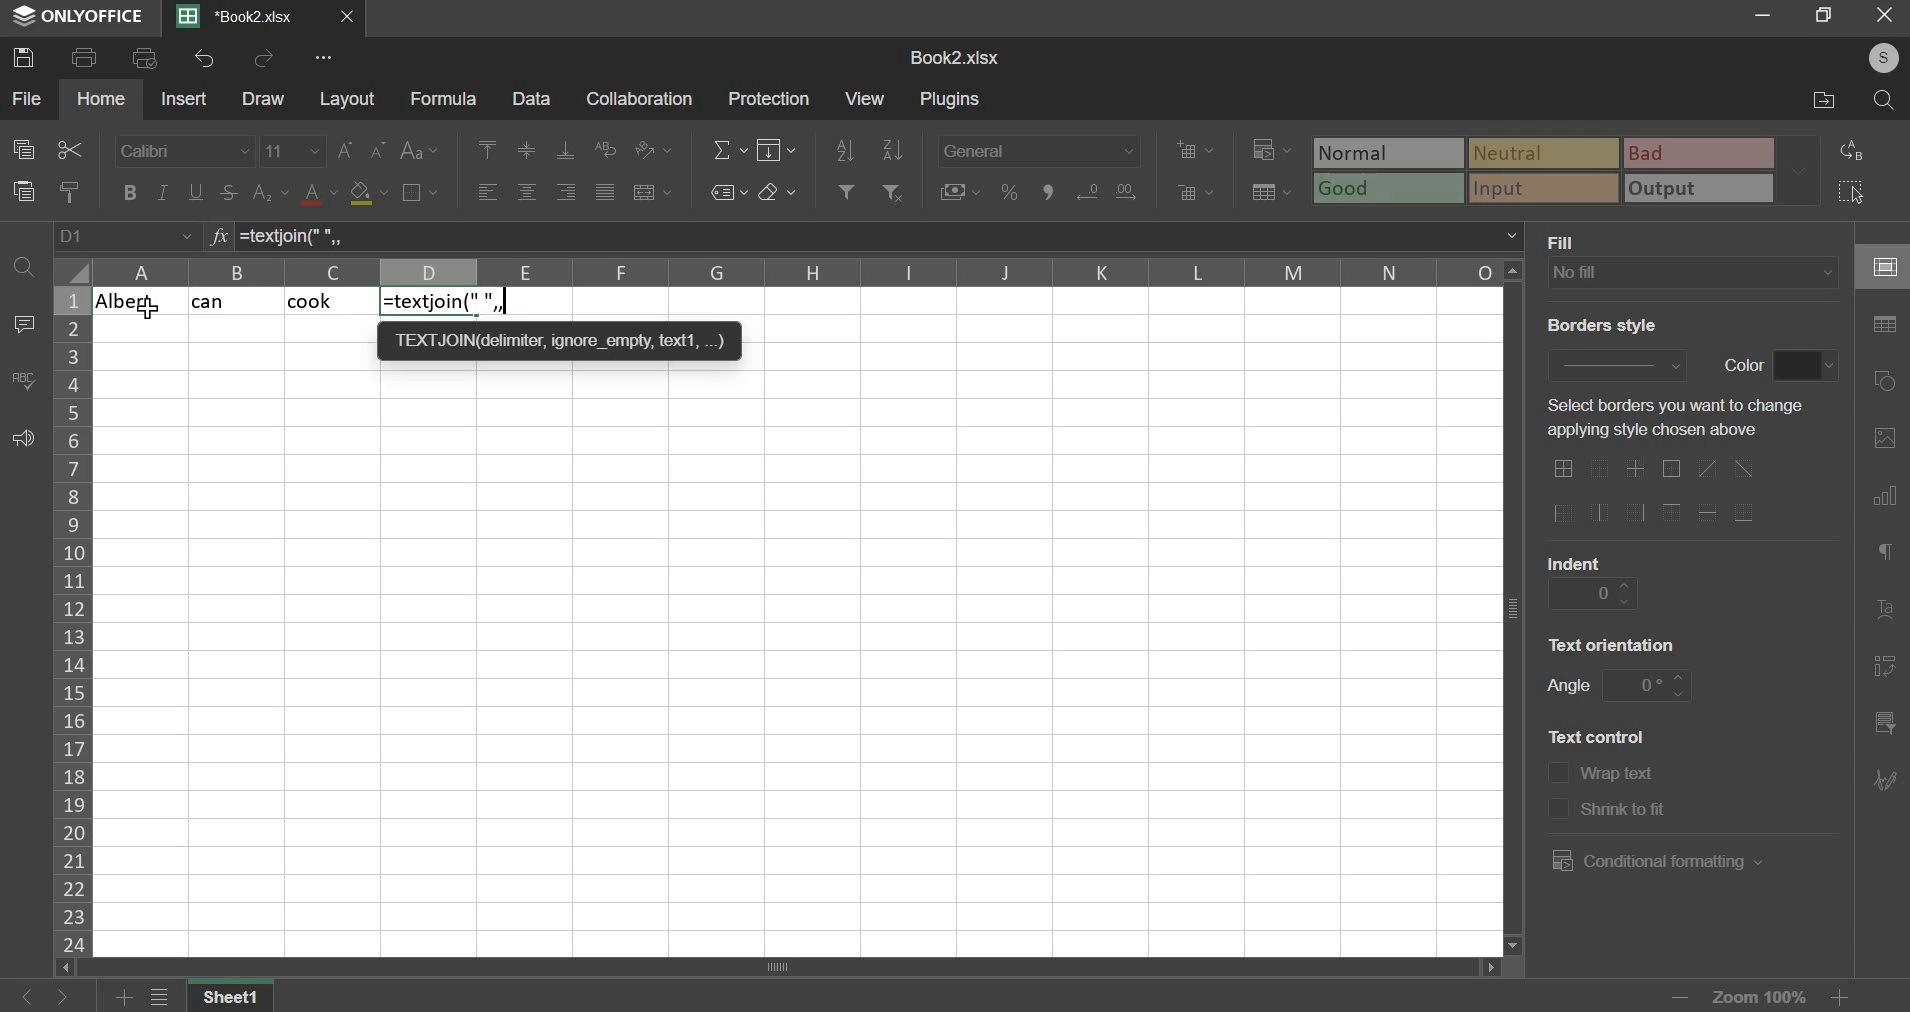 This screenshot has height=1012, width=1910. What do you see at coordinates (1653, 861) in the screenshot?
I see `conditional formatting` at bounding box center [1653, 861].